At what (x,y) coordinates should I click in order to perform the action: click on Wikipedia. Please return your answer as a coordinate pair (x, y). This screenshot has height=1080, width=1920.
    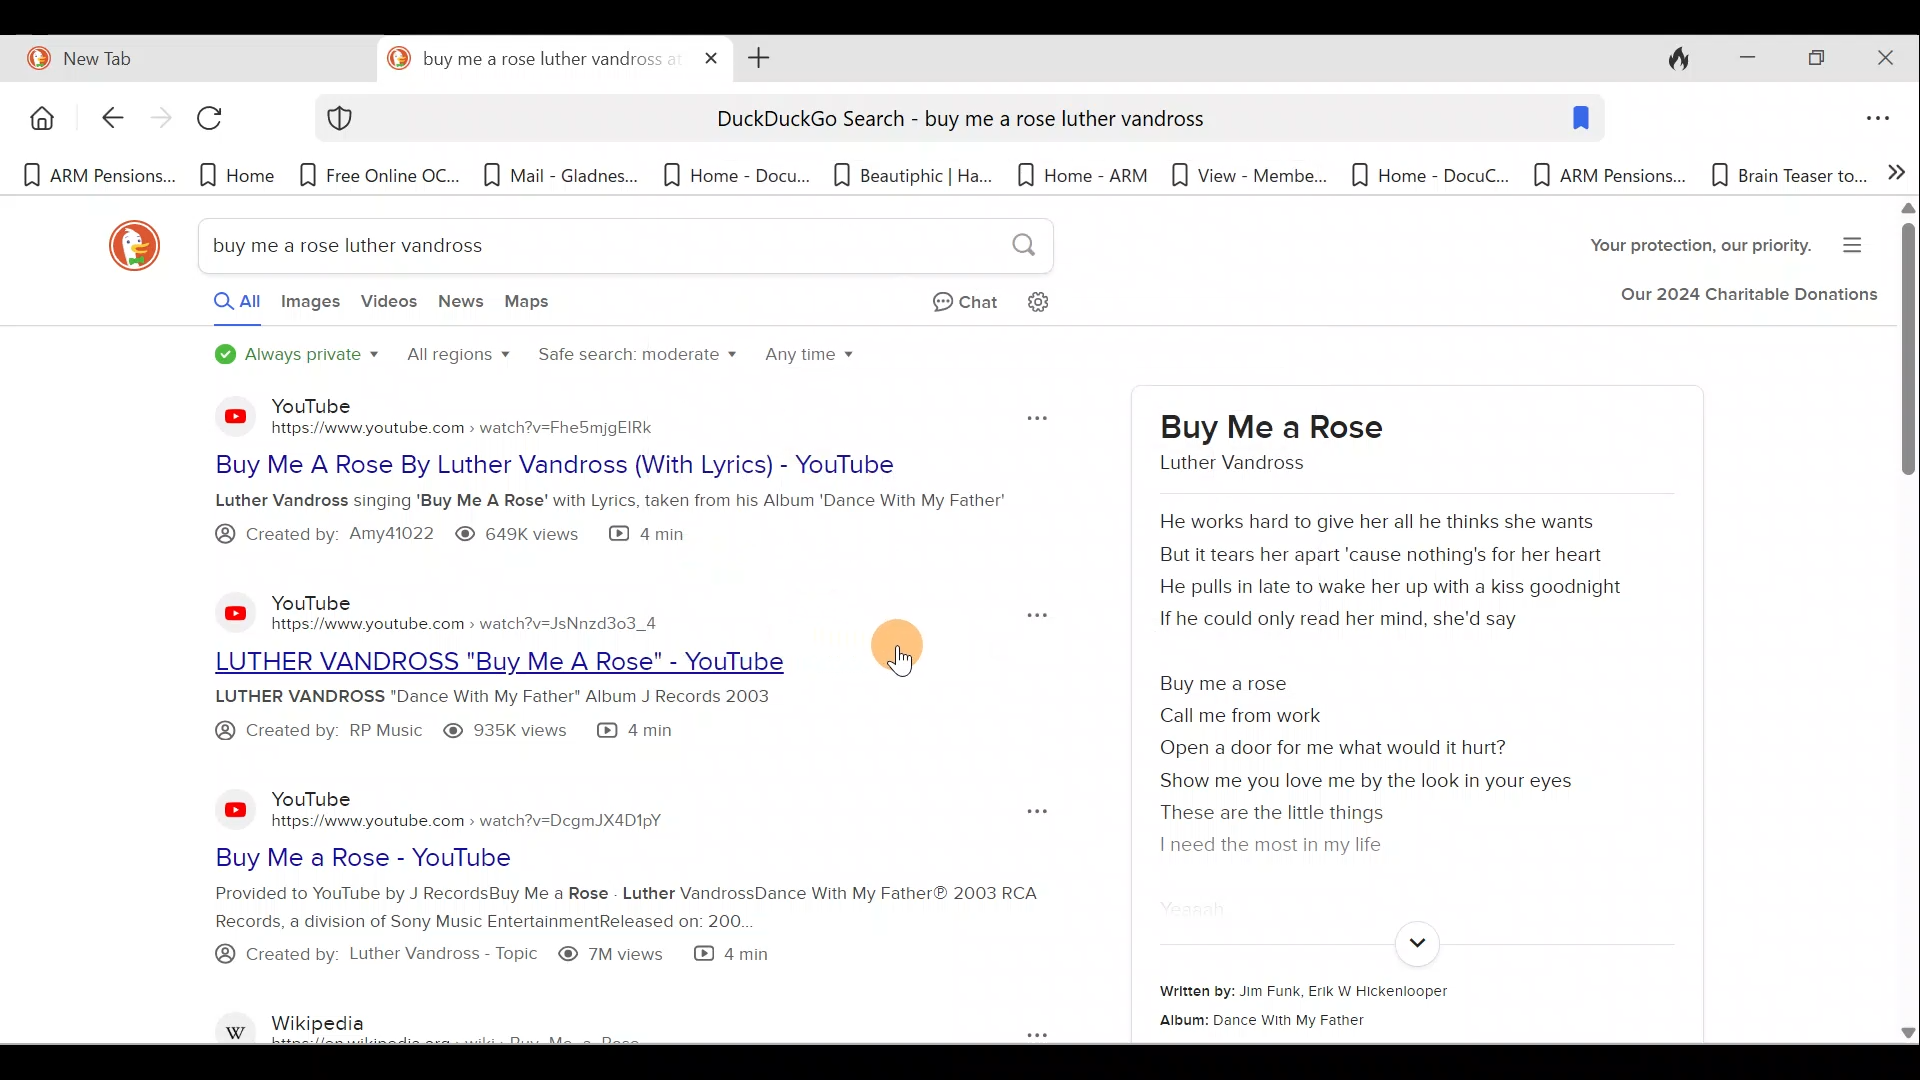
    Looking at the image, I should click on (506, 1024).